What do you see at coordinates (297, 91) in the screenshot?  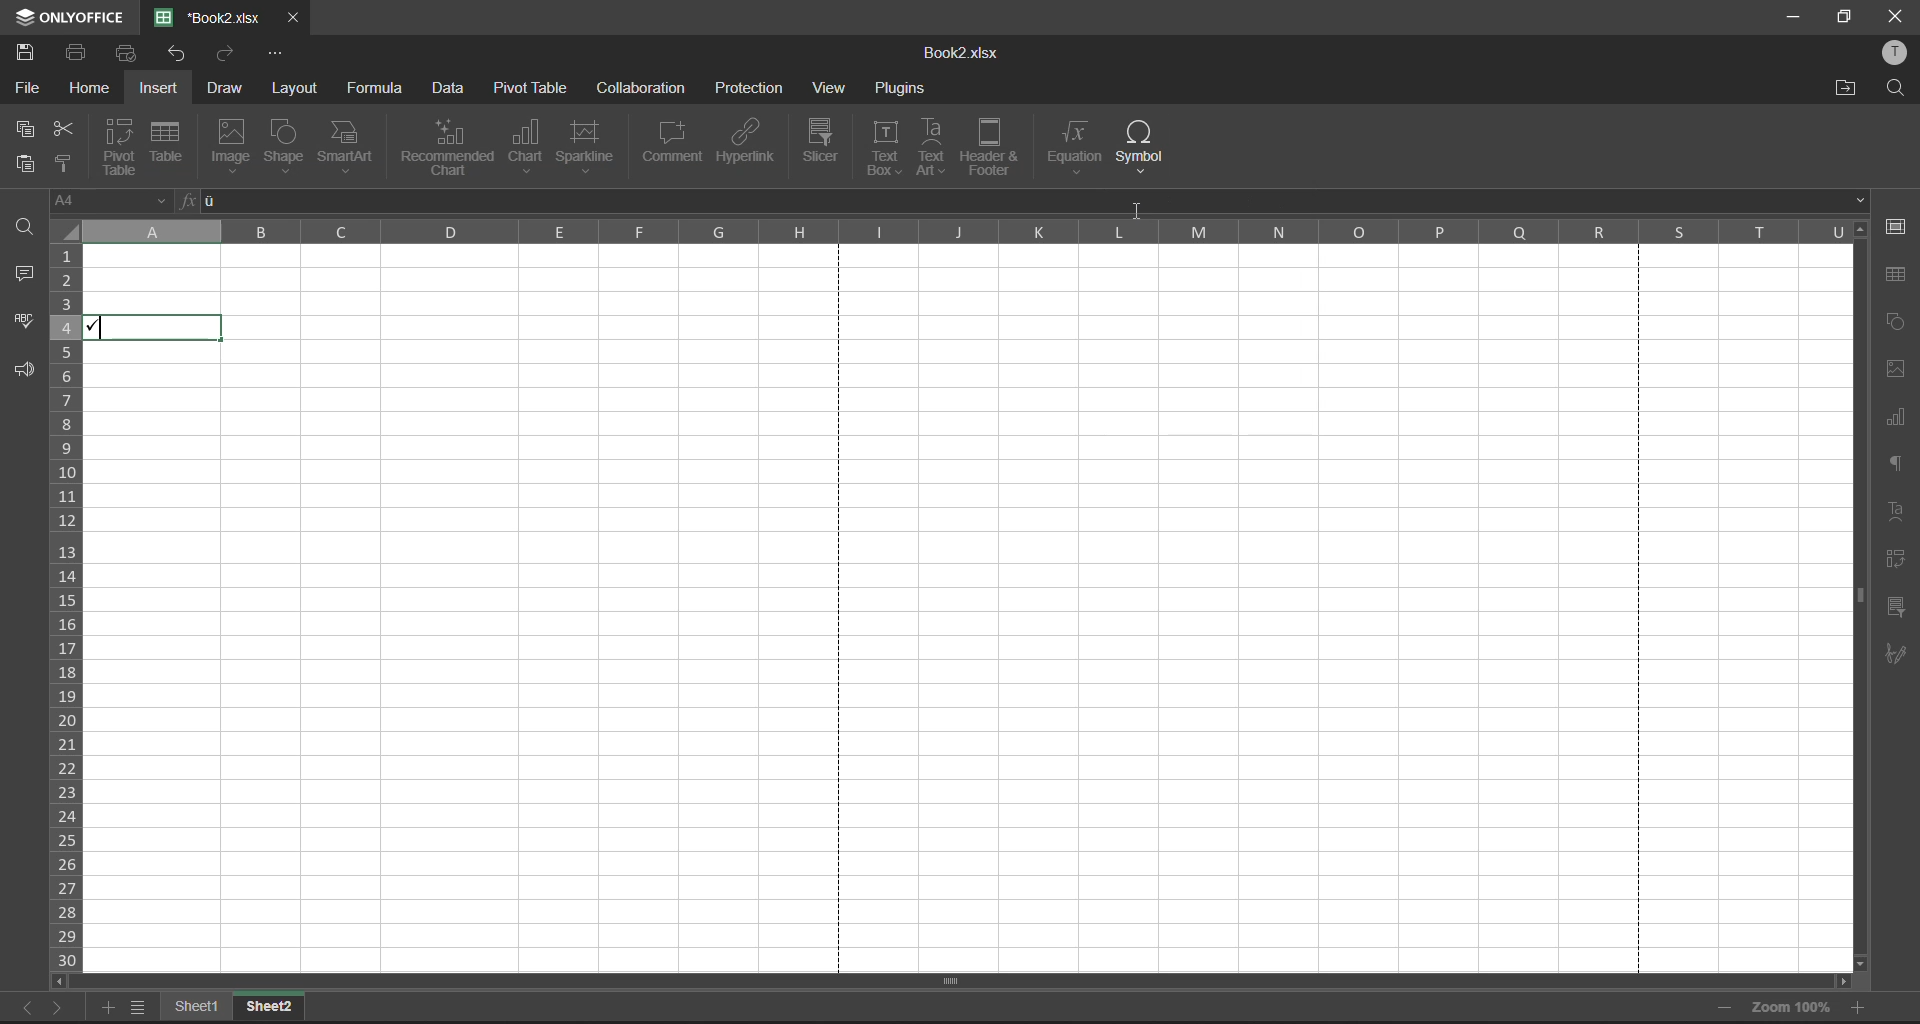 I see `layout` at bounding box center [297, 91].